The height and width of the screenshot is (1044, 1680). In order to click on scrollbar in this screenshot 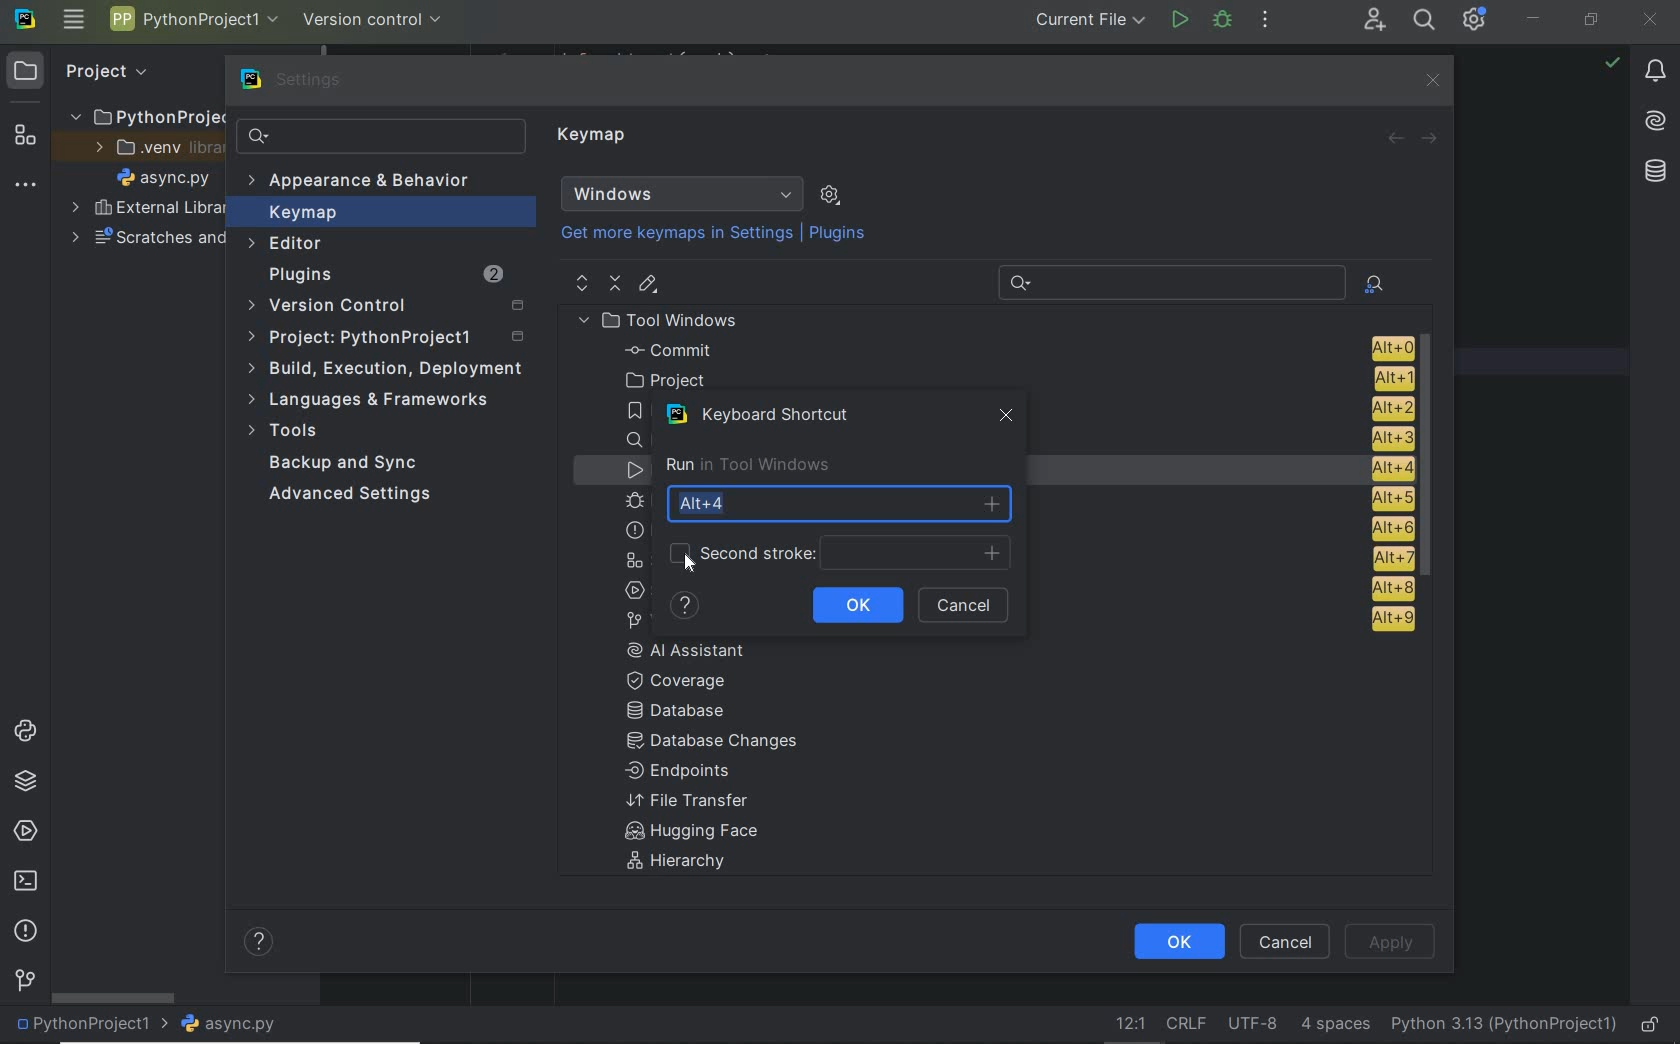, I will do `click(111, 997)`.